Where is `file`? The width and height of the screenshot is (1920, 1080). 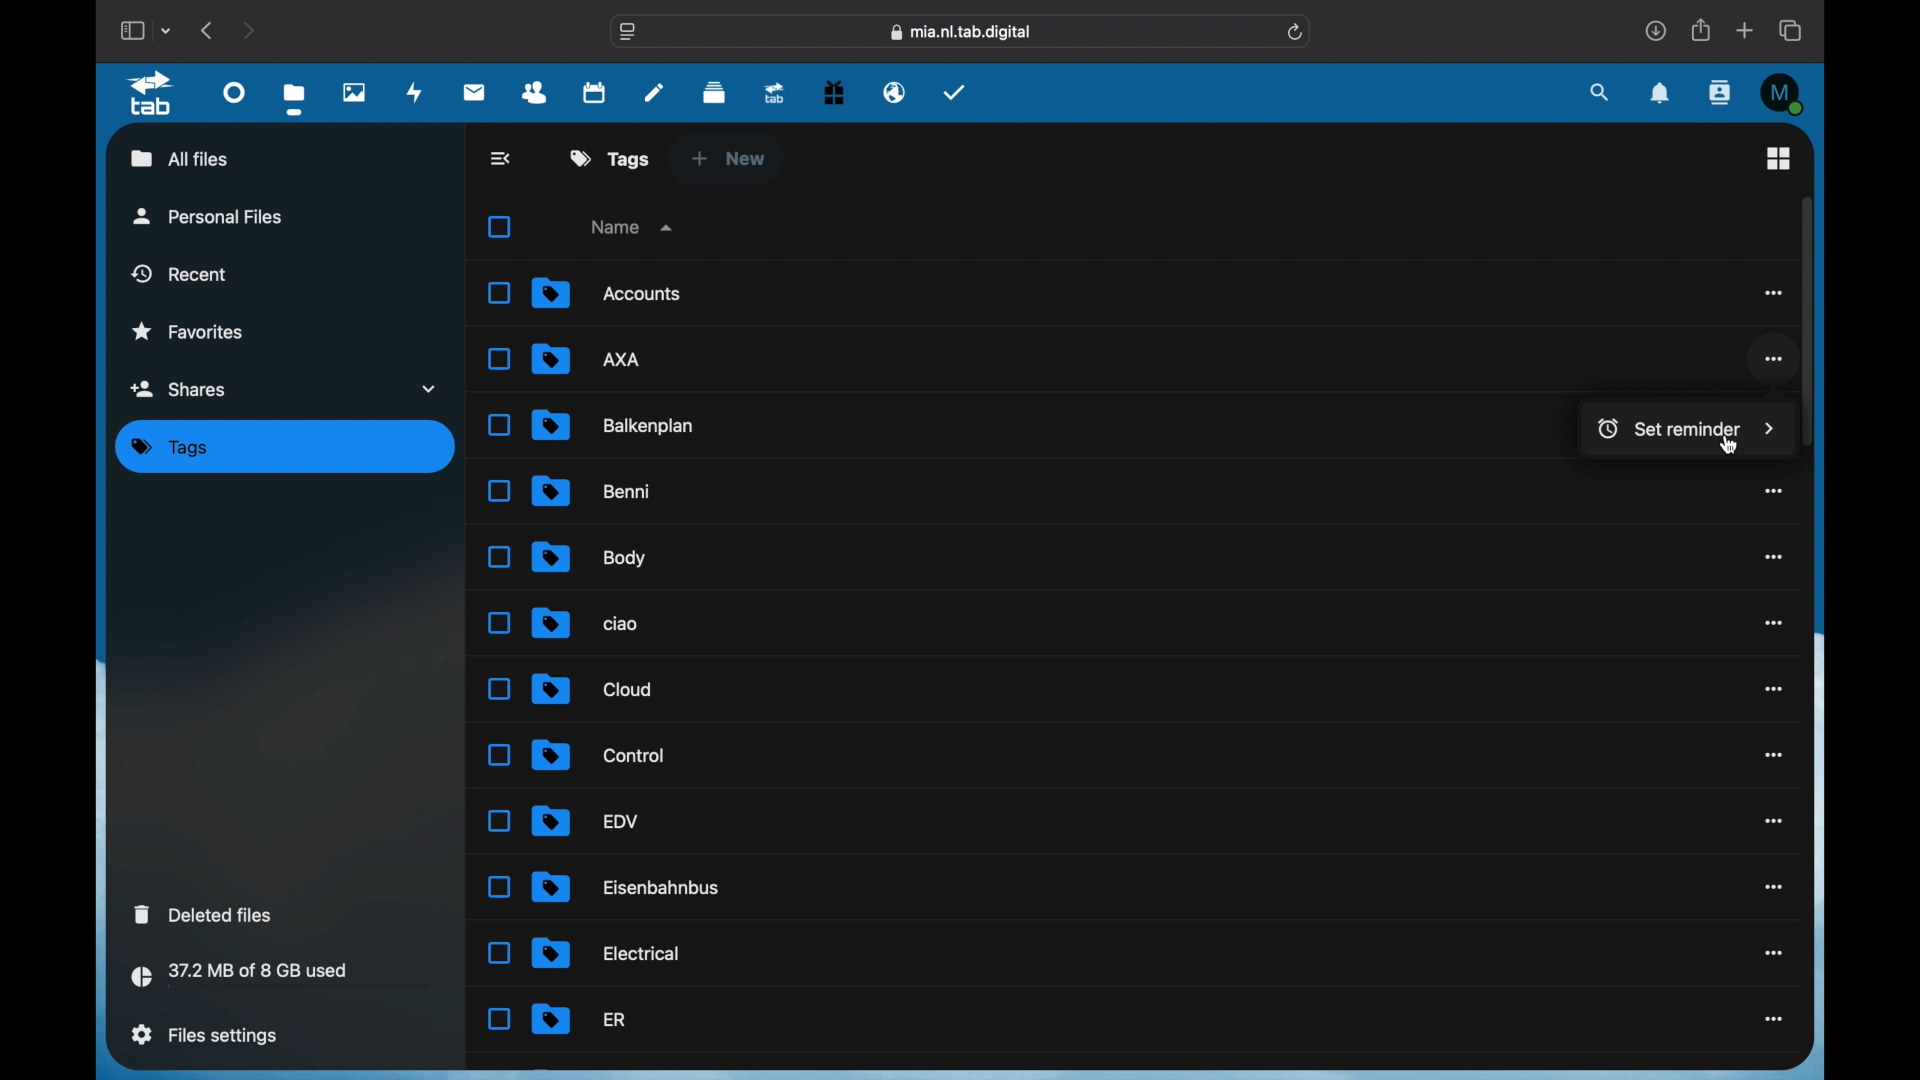 file is located at coordinates (580, 1019).